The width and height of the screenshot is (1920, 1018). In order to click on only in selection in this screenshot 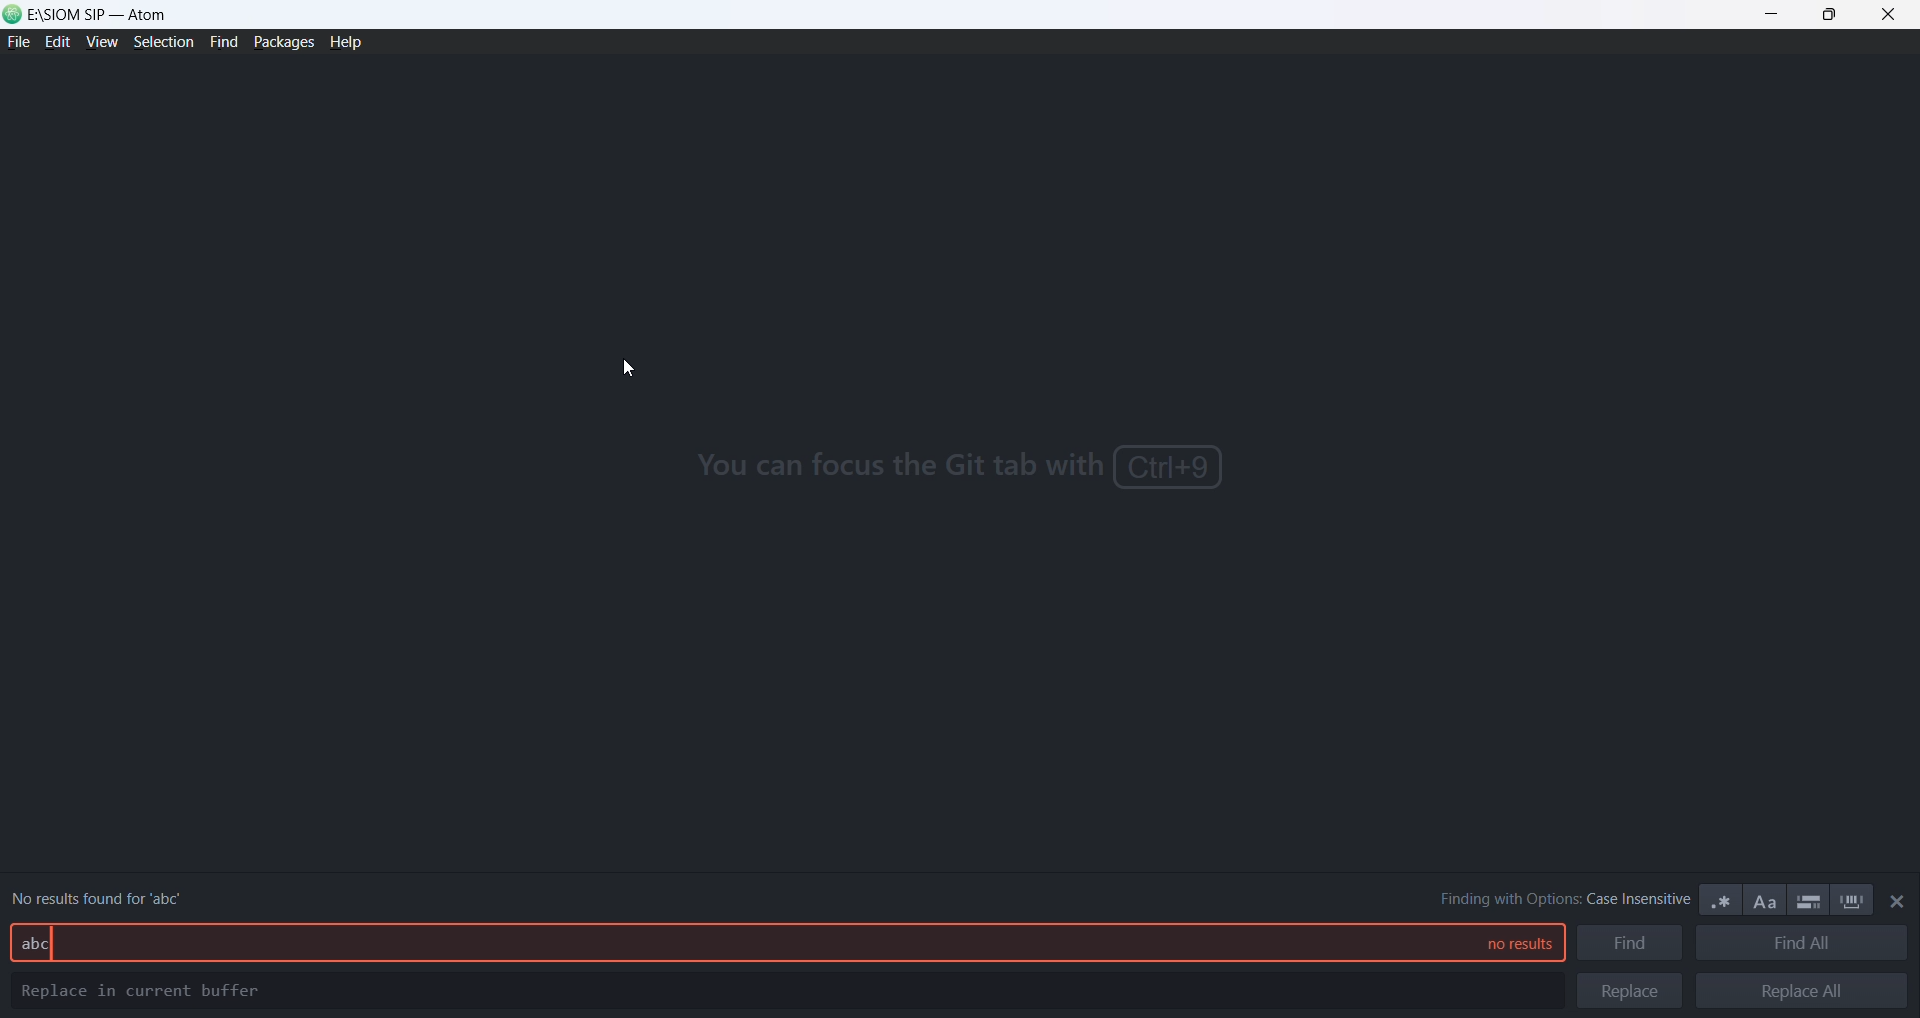, I will do `click(1807, 900)`.